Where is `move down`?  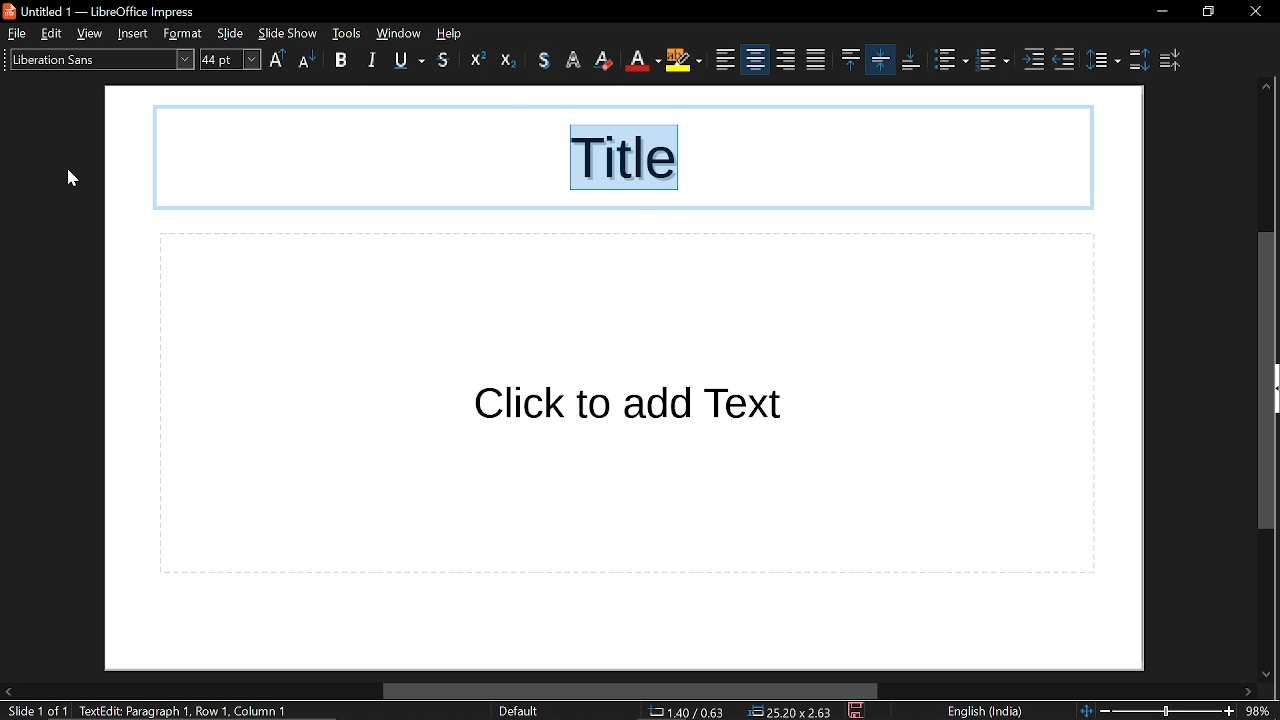
move down is located at coordinates (1262, 671).